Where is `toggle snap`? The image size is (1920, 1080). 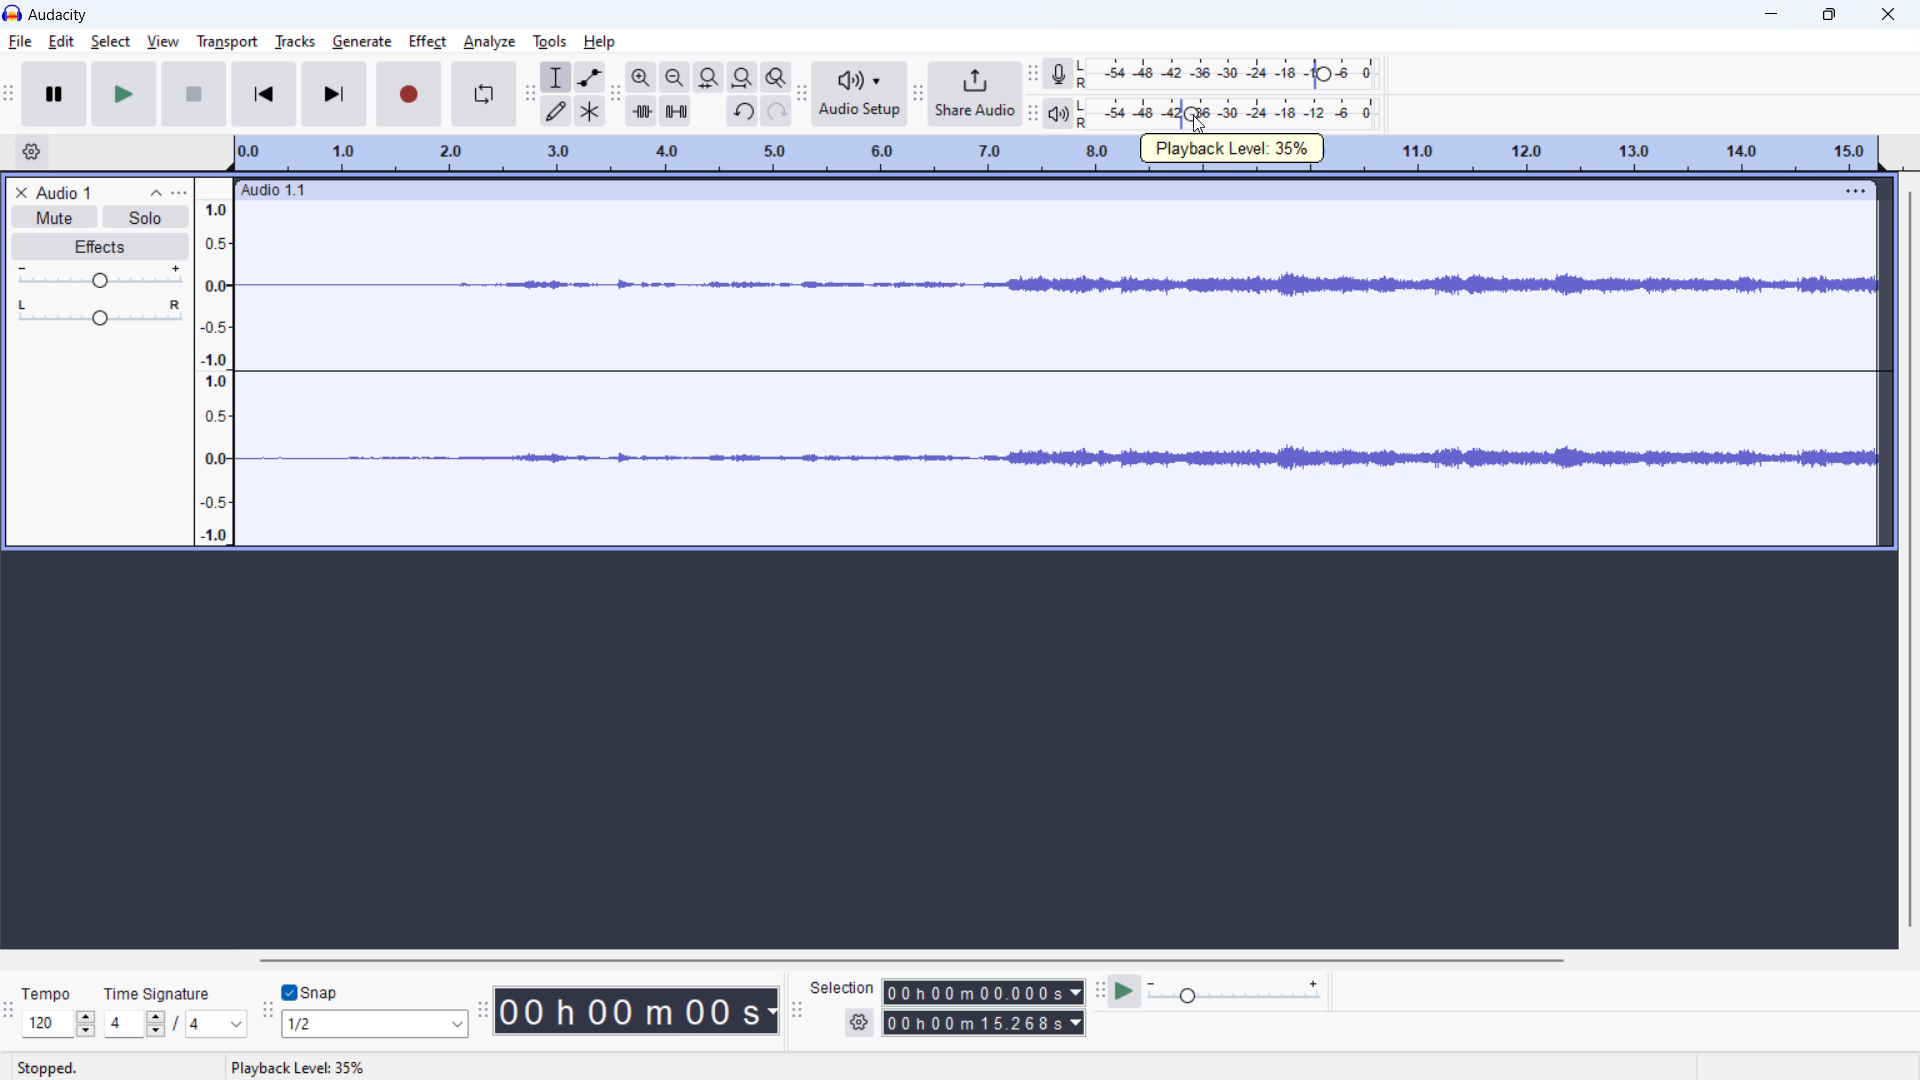 toggle snap is located at coordinates (311, 993).